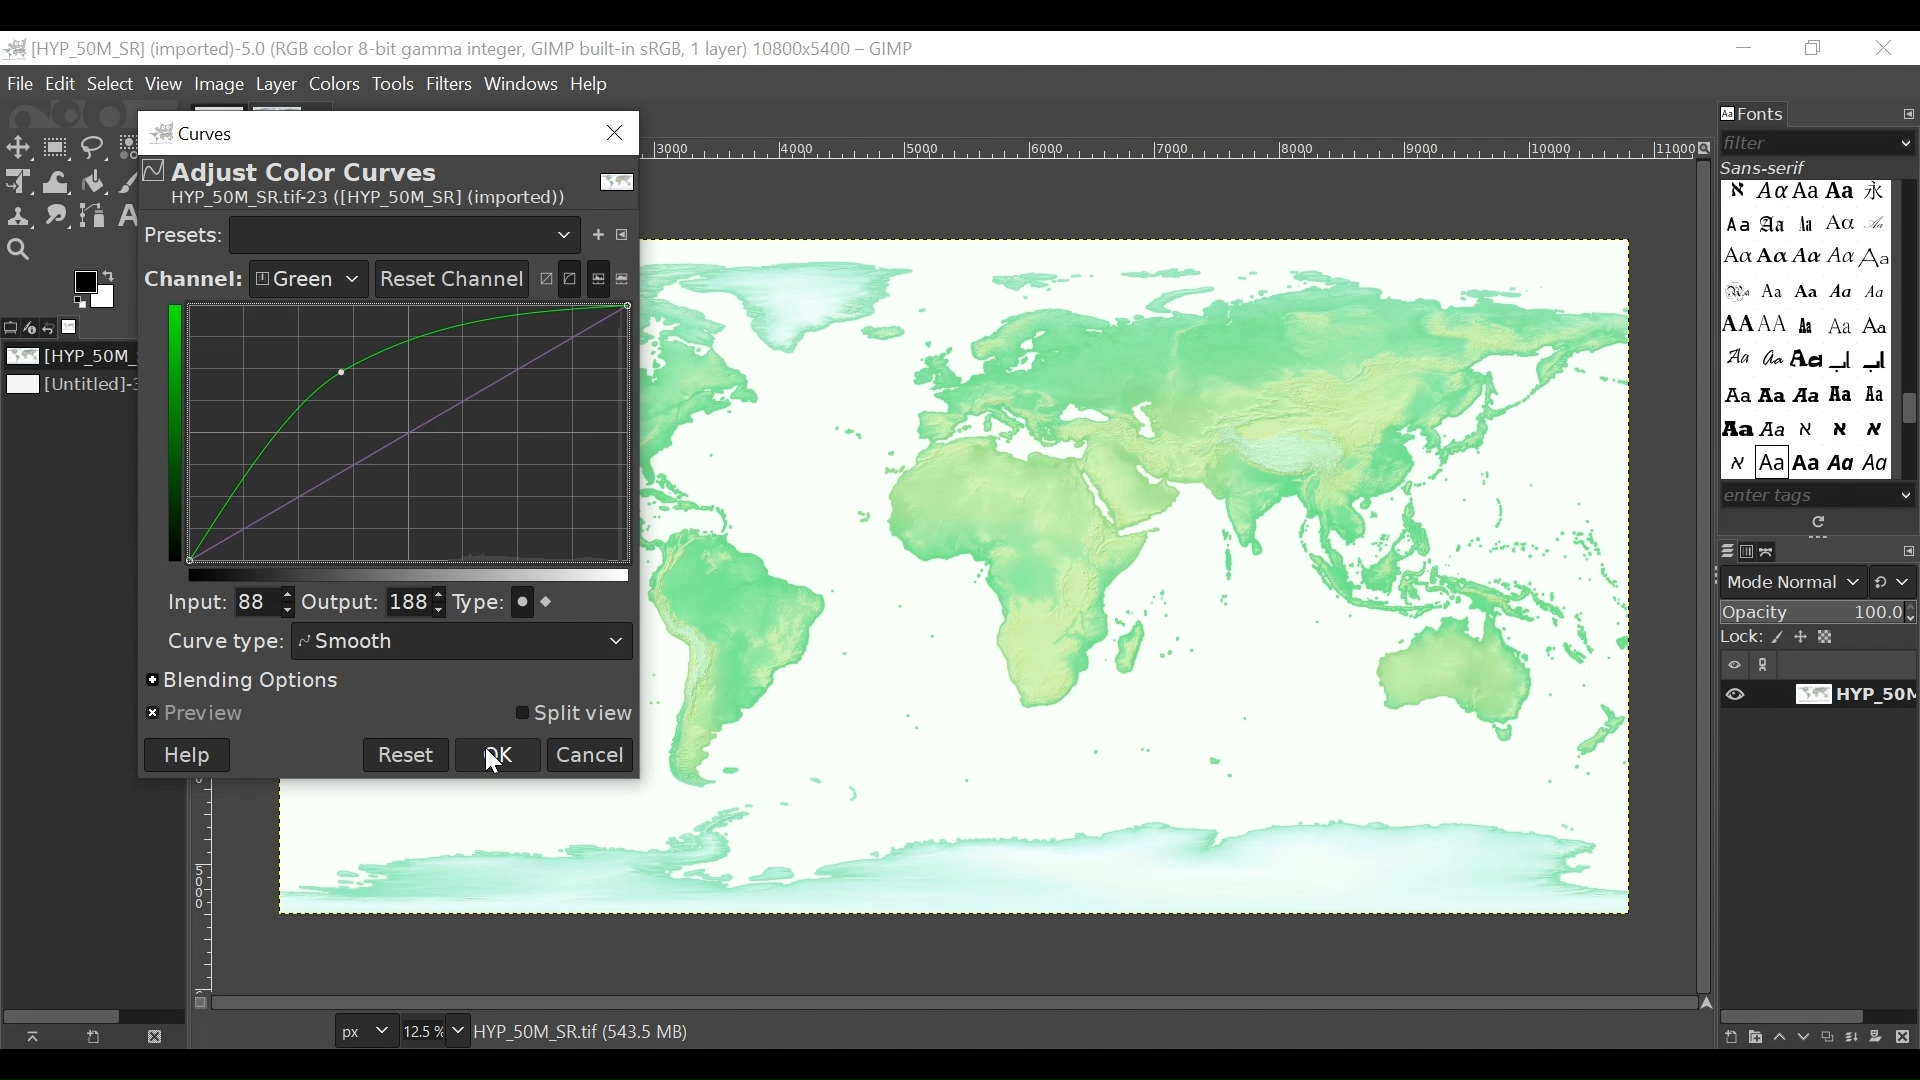  Describe the element at coordinates (99, 289) in the screenshot. I see `Active foreground/background` at that location.